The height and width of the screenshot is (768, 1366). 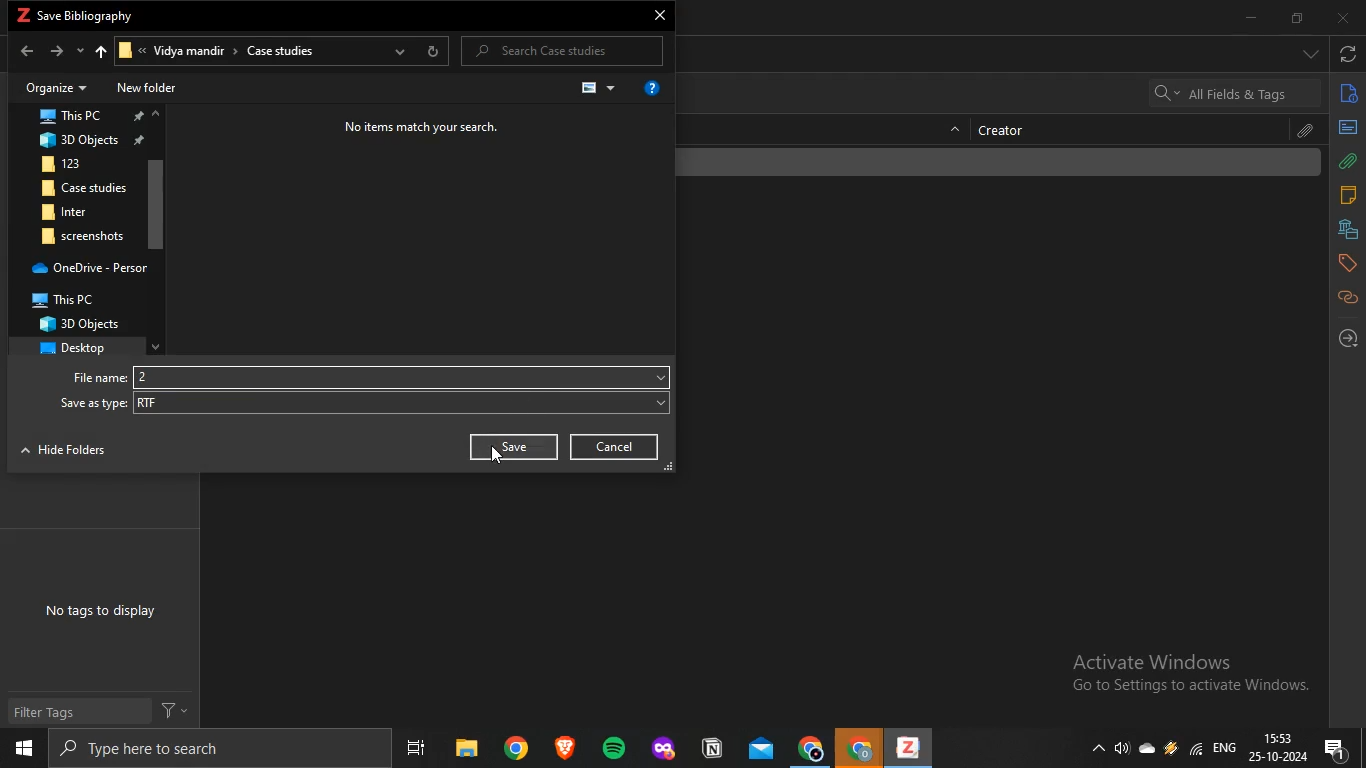 What do you see at coordinates (88, 323) in the screenshot?
I see `3D Objects` at bounding box center [88, 323].